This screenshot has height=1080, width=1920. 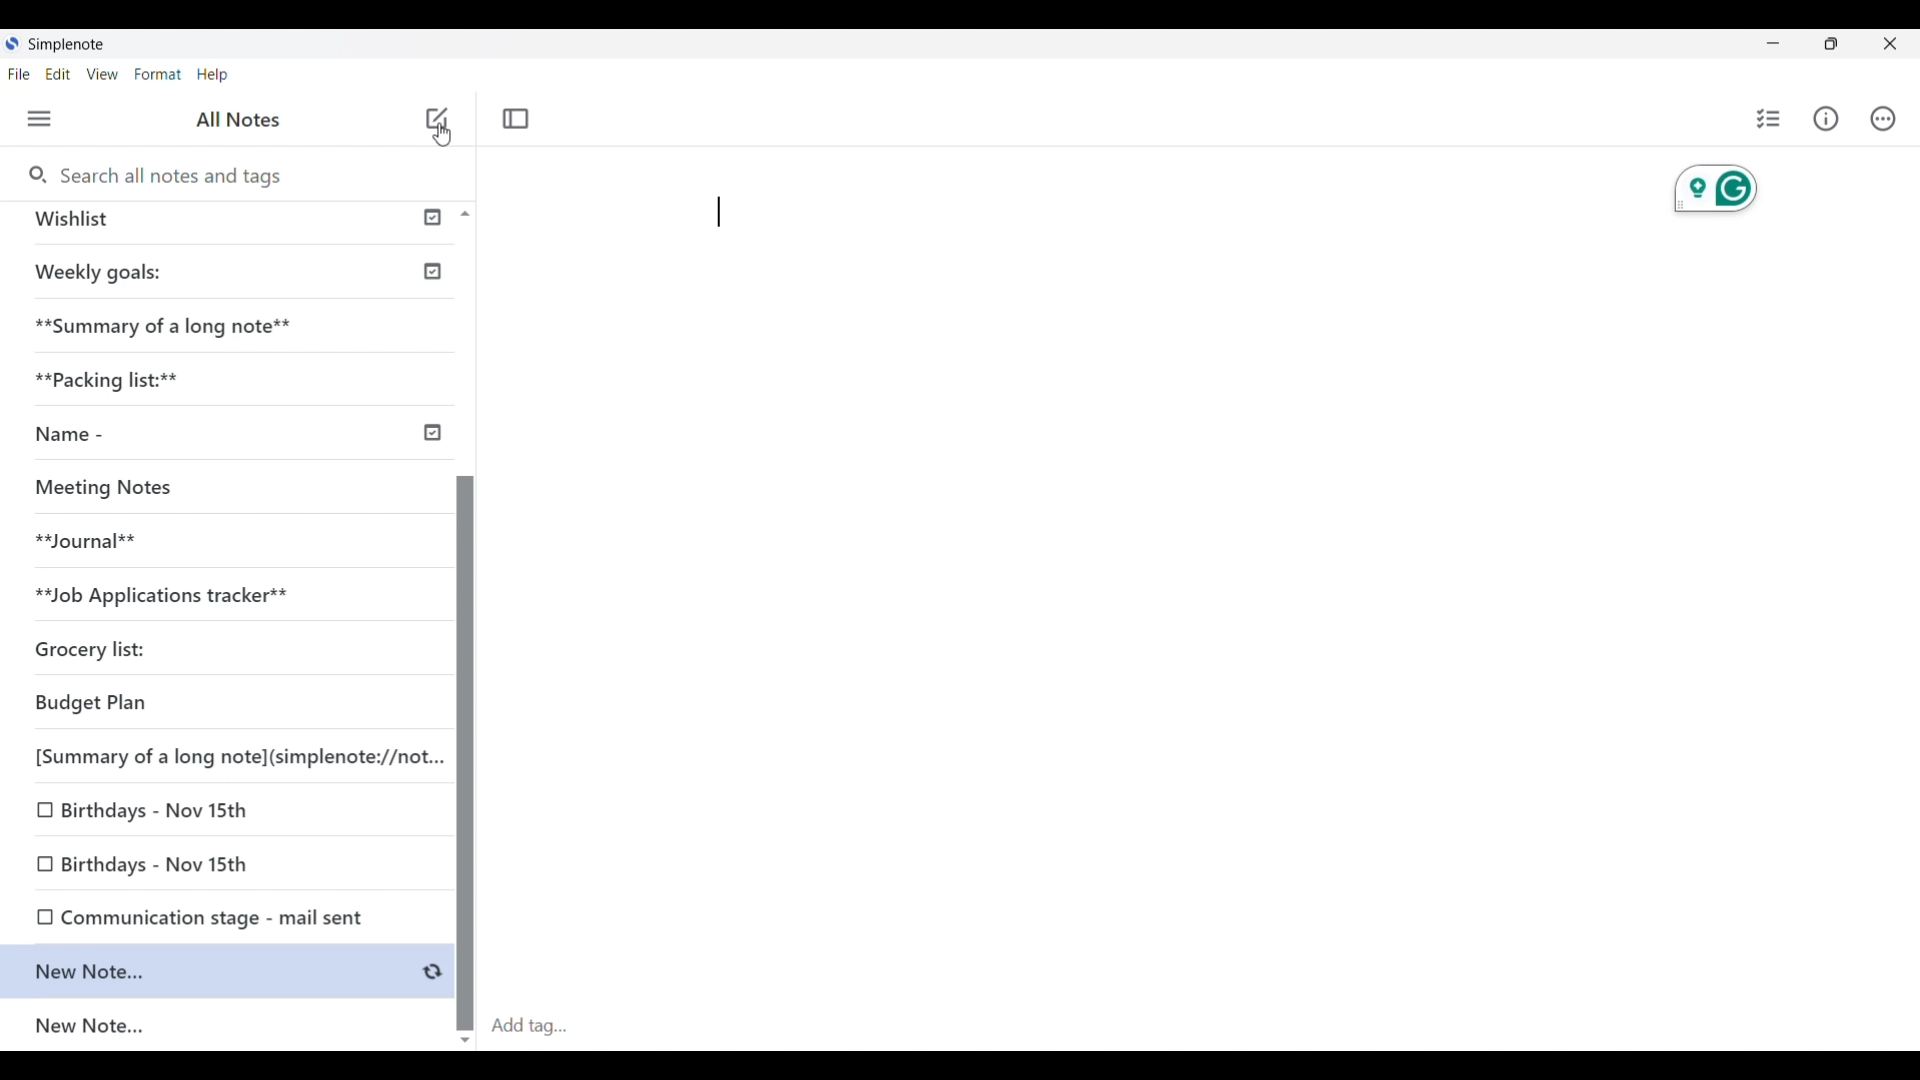 What do you see at coordinates (248, 121) in the screenshot?
I see `All Notes` at bounding box center [248, 121].